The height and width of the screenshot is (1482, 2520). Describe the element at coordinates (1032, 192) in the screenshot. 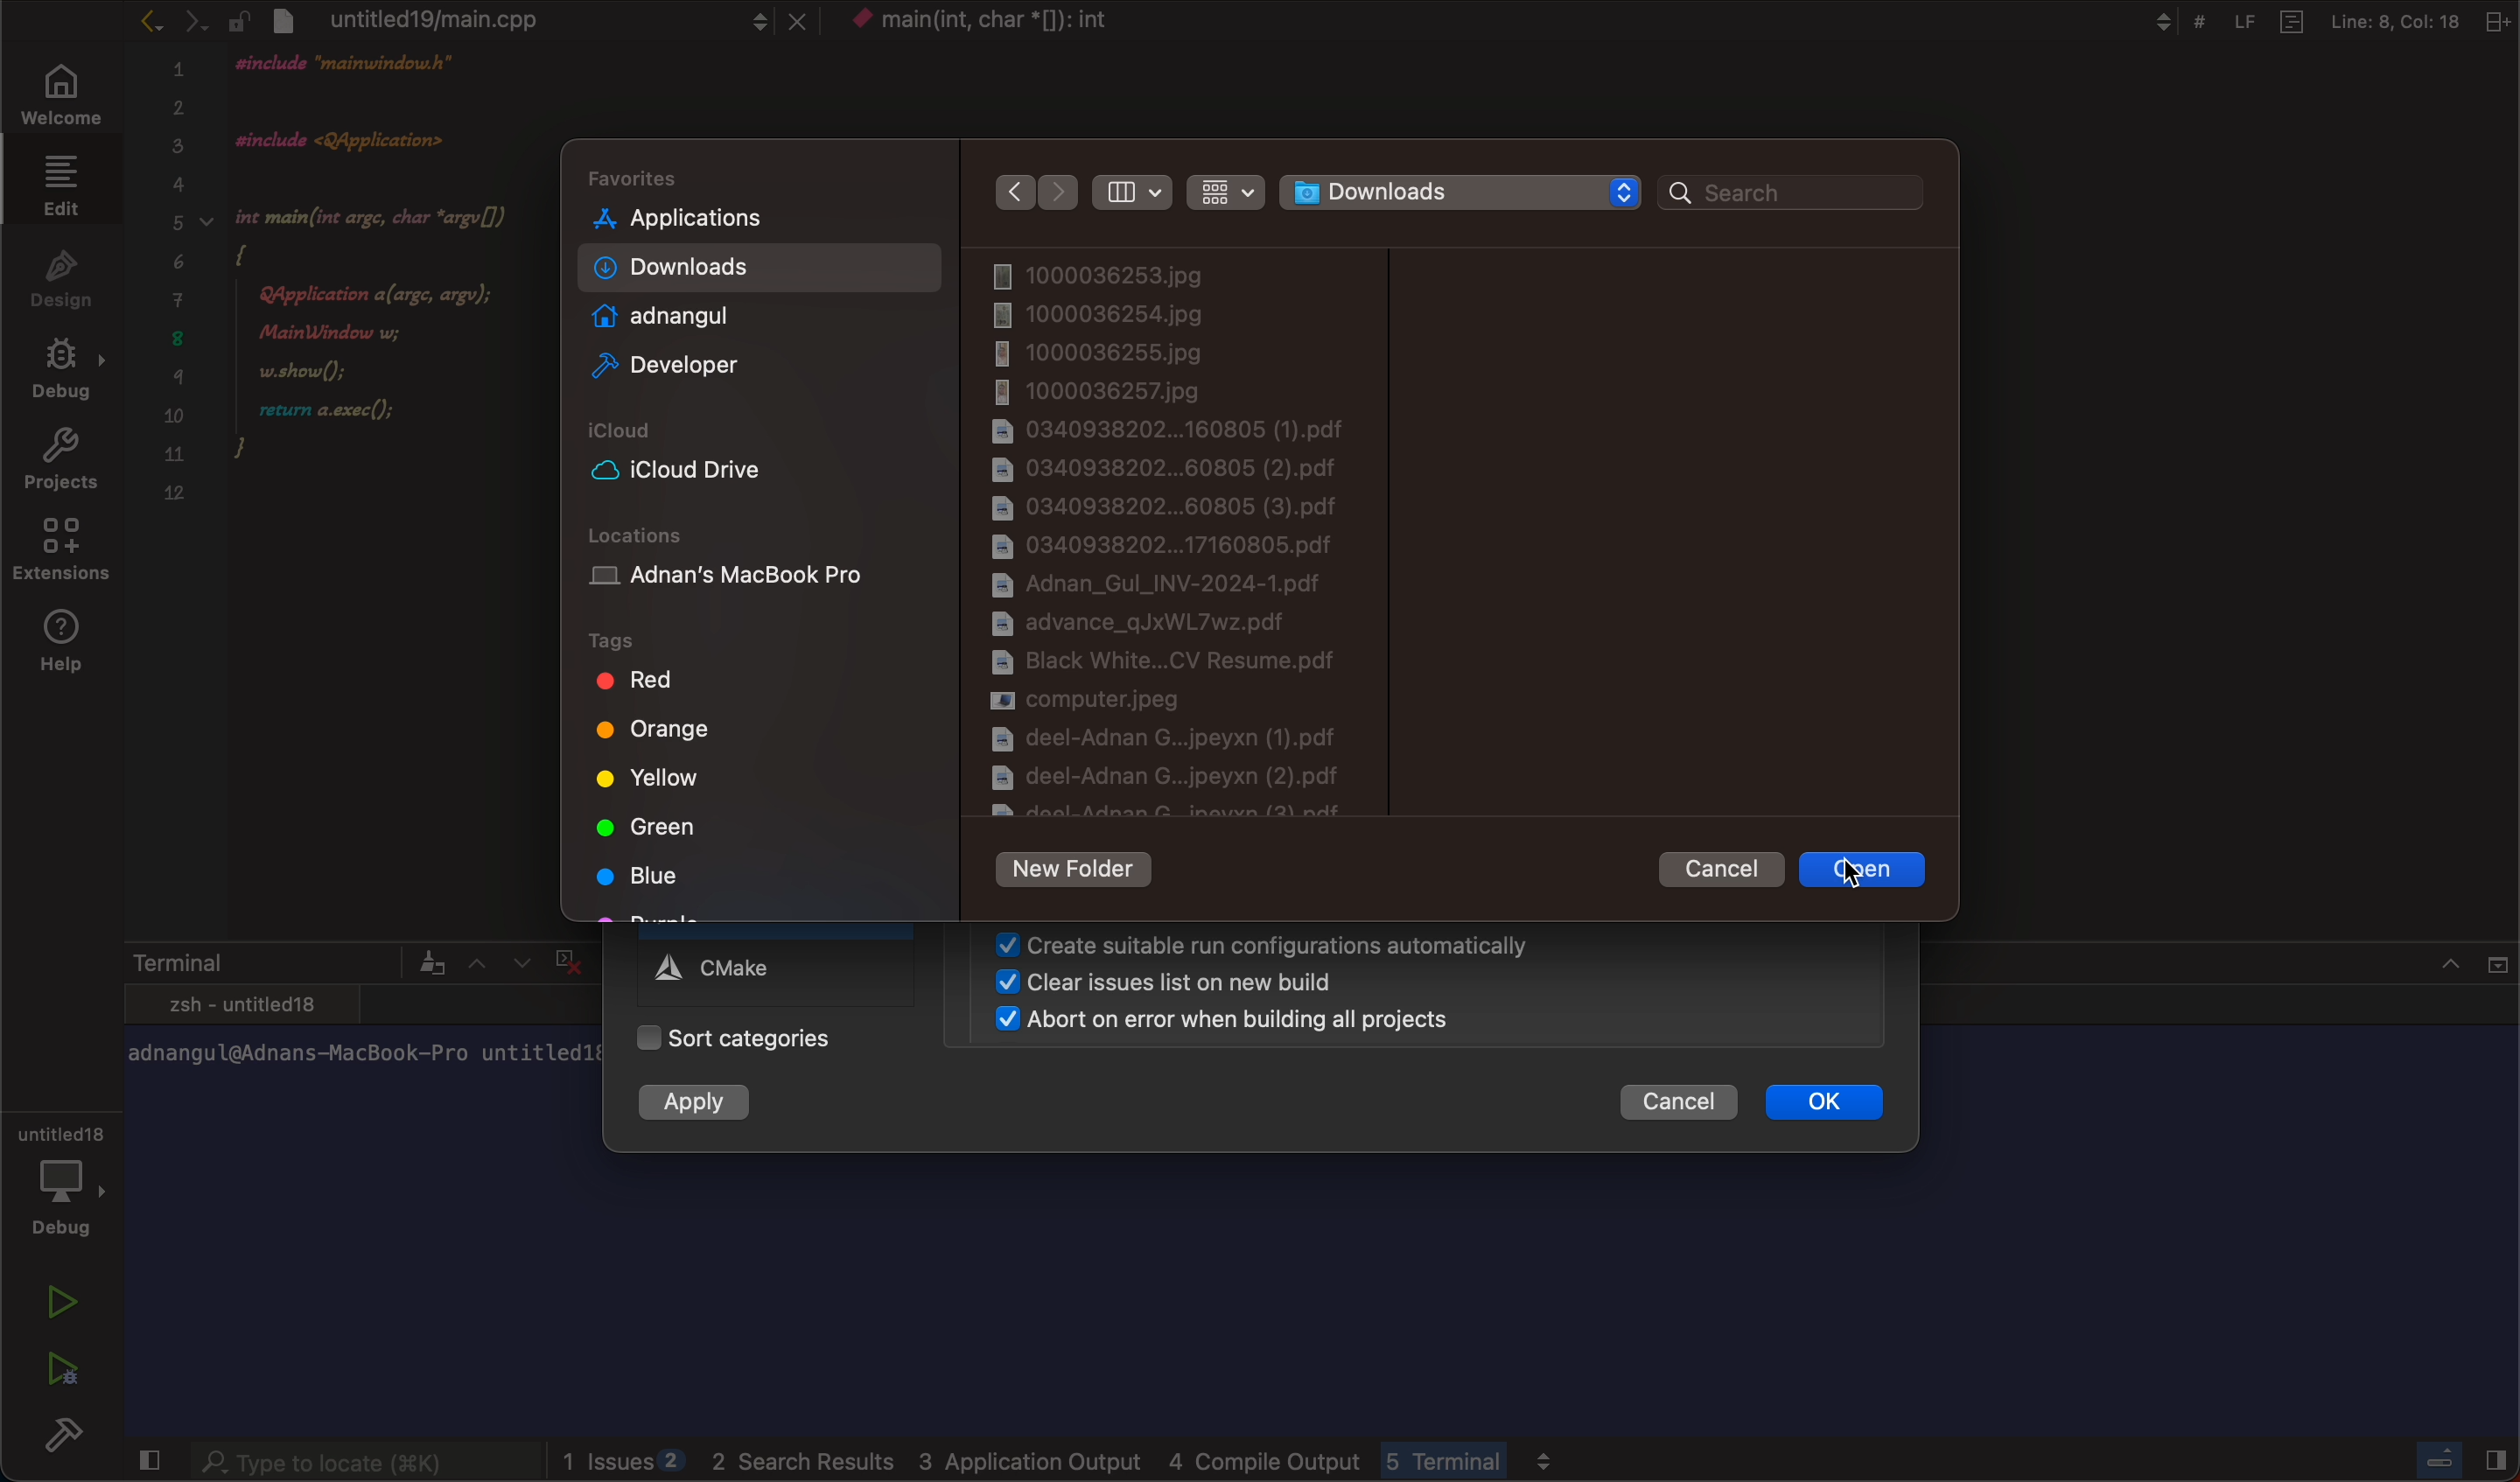

I see `arrows` at that location.